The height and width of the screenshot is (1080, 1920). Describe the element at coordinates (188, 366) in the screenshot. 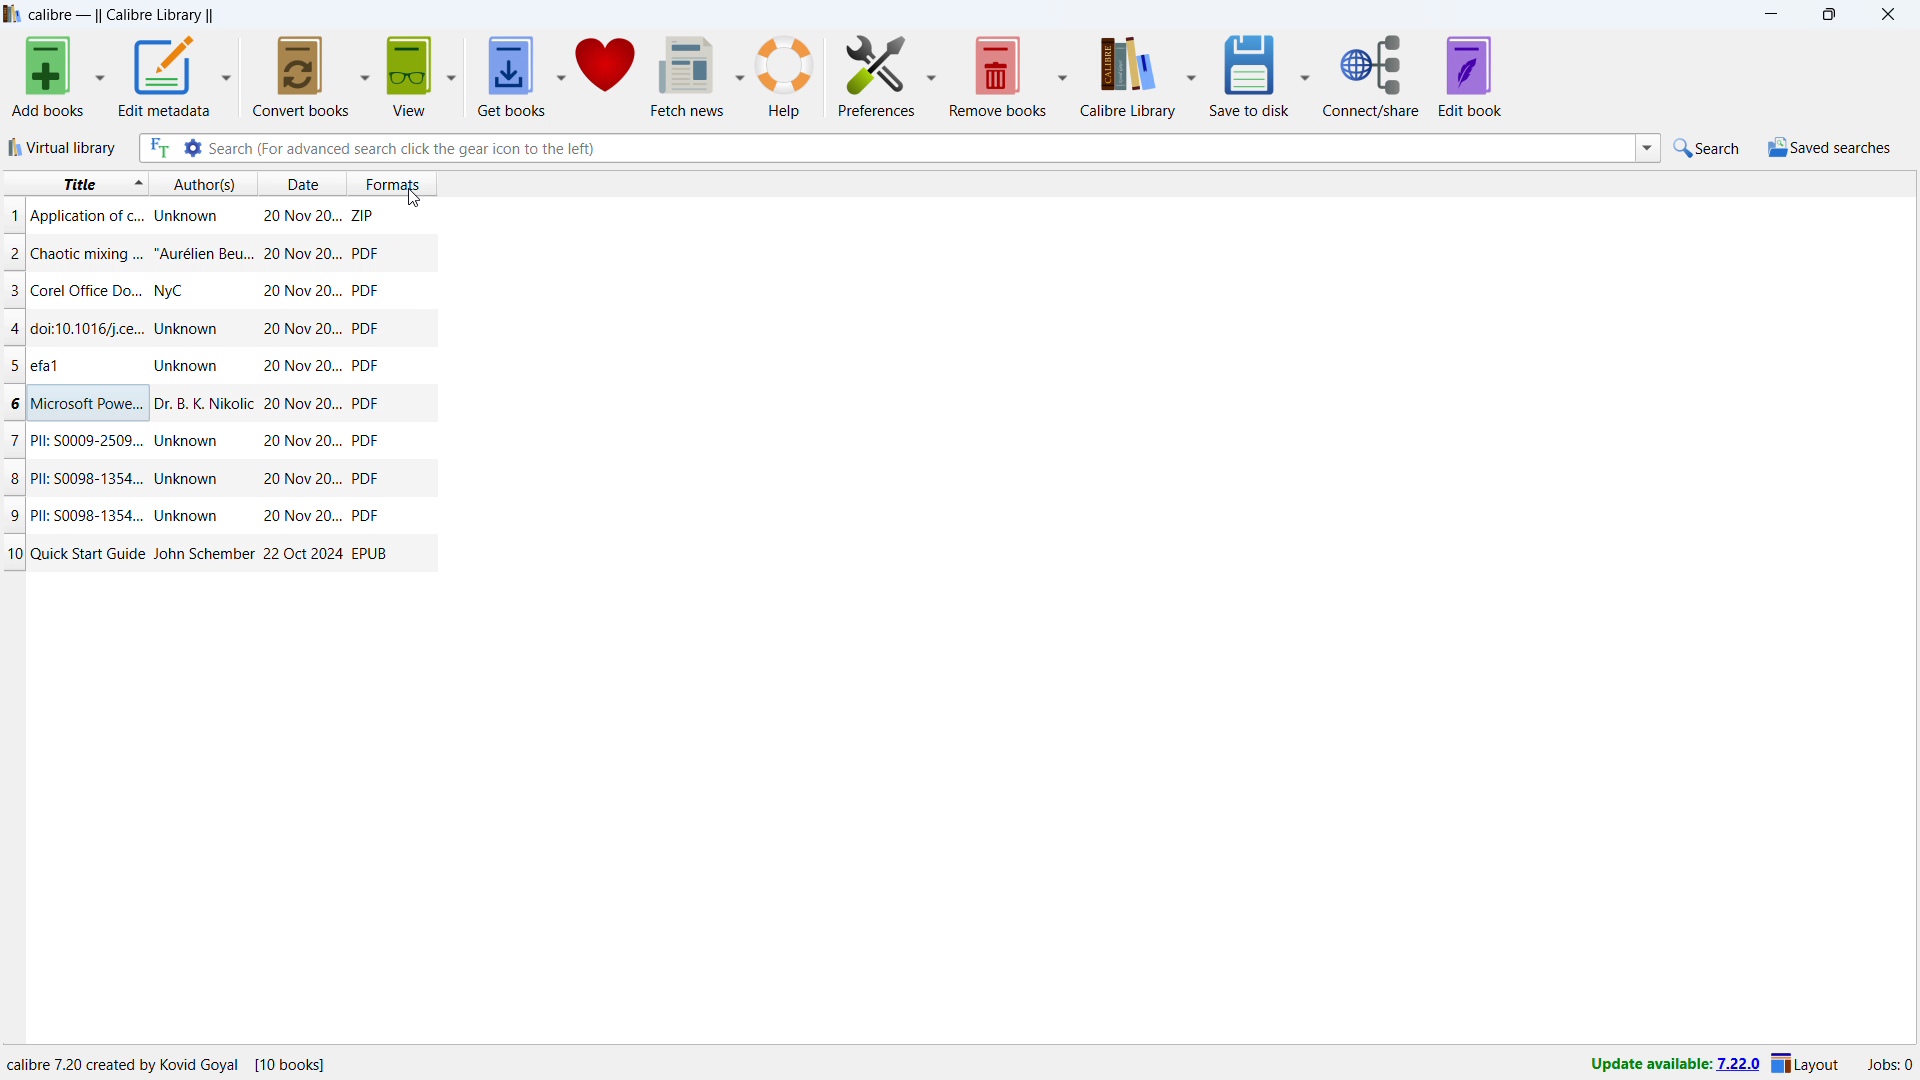

I see `author` at that location.